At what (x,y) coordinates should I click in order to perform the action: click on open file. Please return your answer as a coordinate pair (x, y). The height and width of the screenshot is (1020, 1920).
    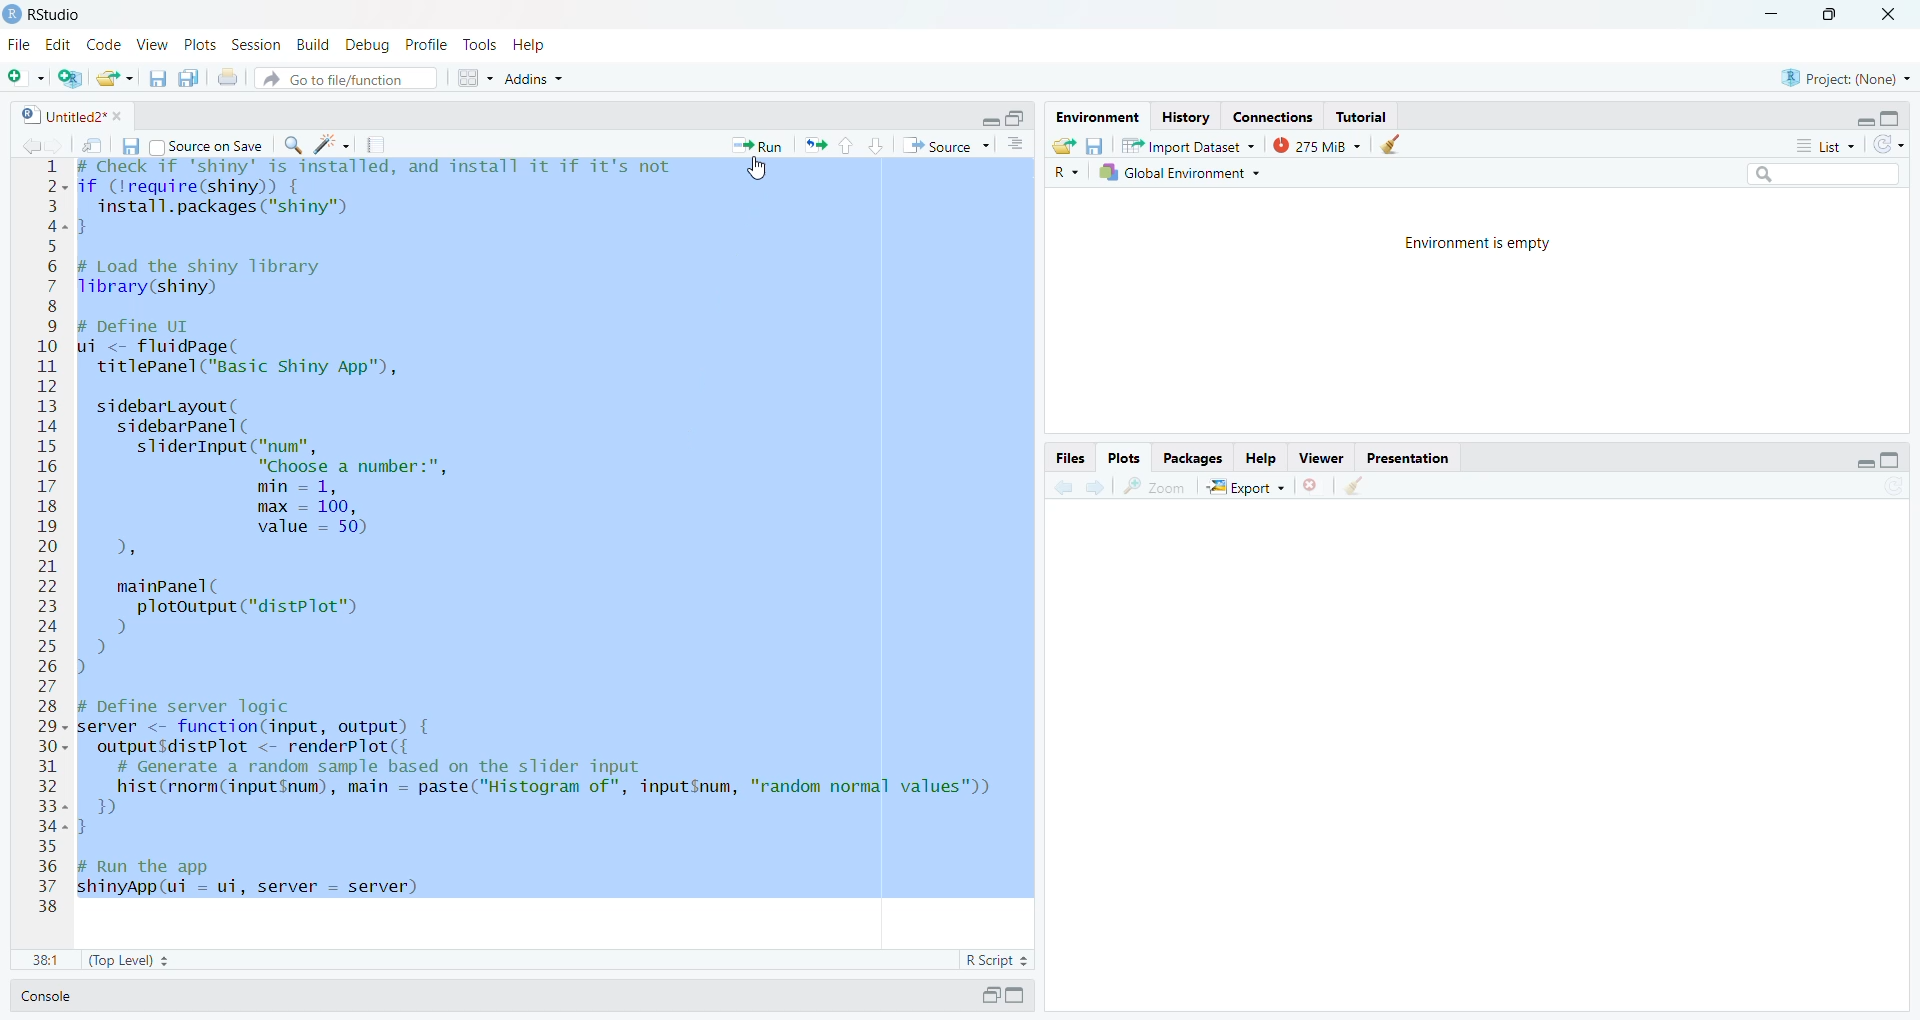
    Looking at the image, I should click on (117, 79).